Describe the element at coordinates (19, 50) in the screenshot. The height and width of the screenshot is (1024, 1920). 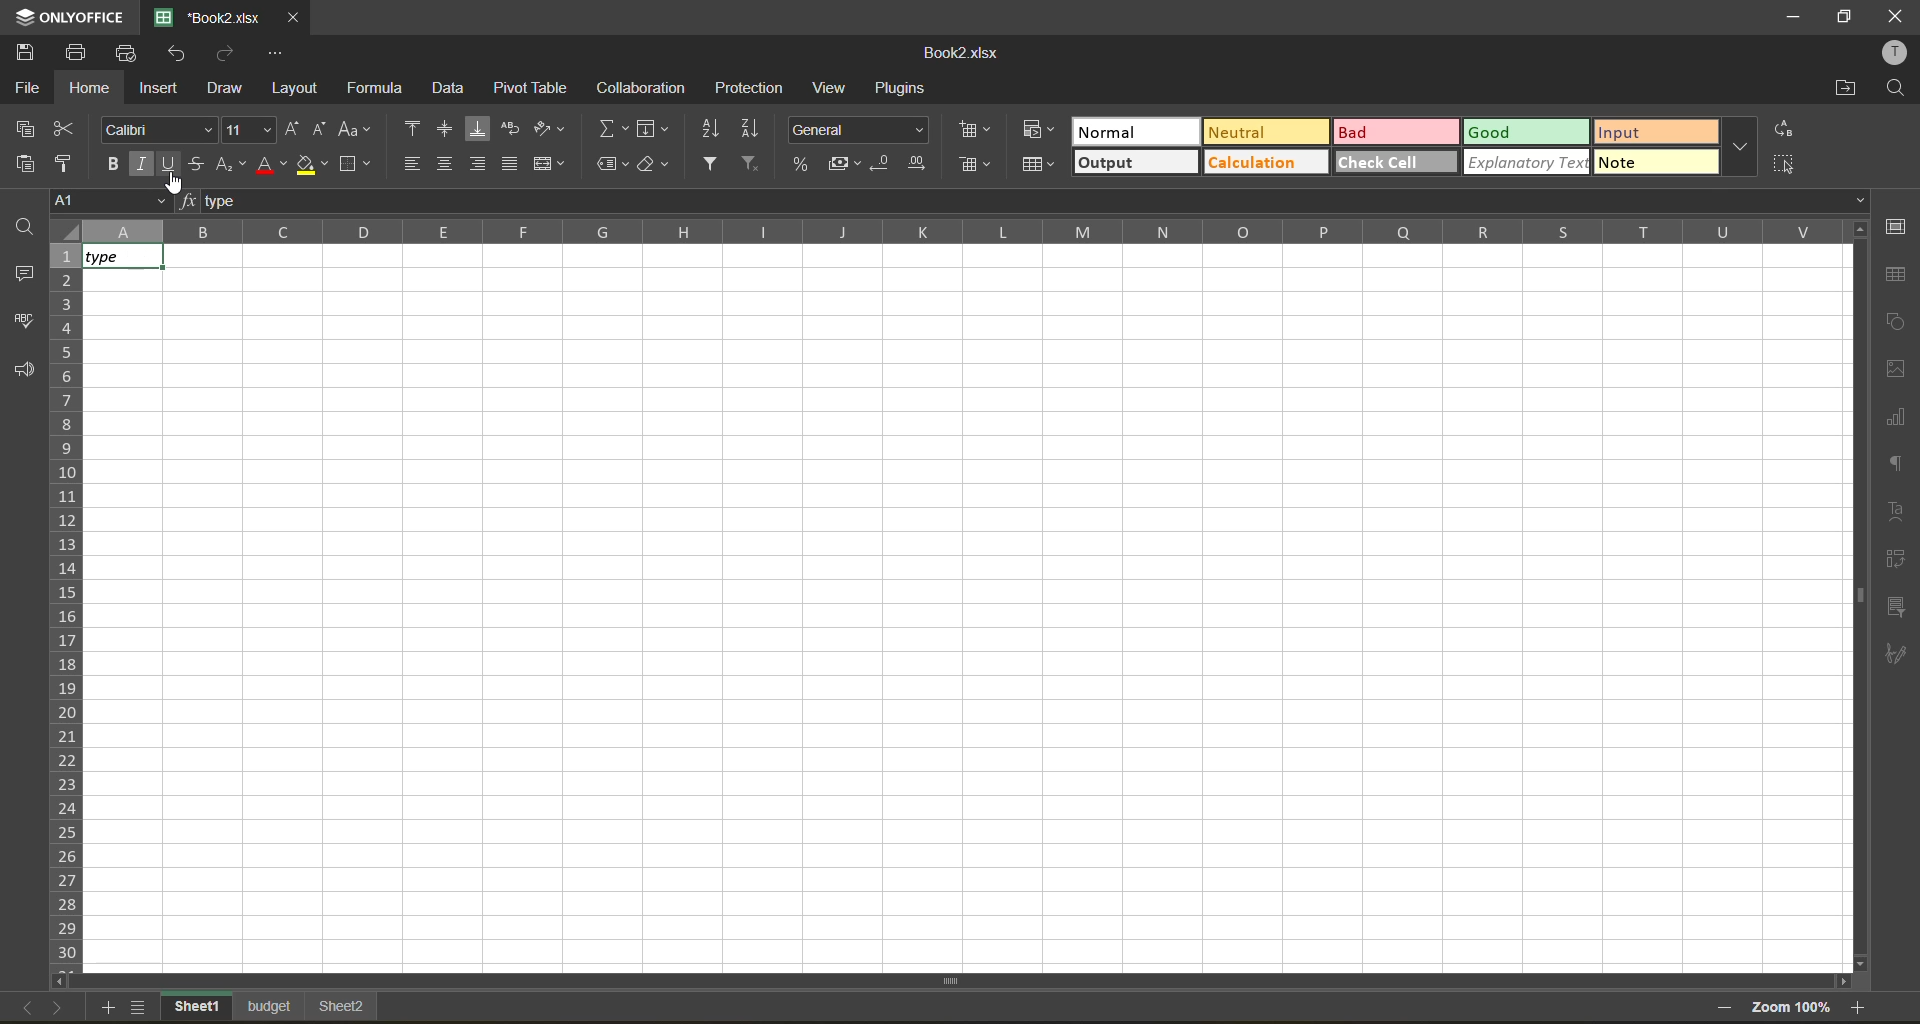
I see `save` at that location.